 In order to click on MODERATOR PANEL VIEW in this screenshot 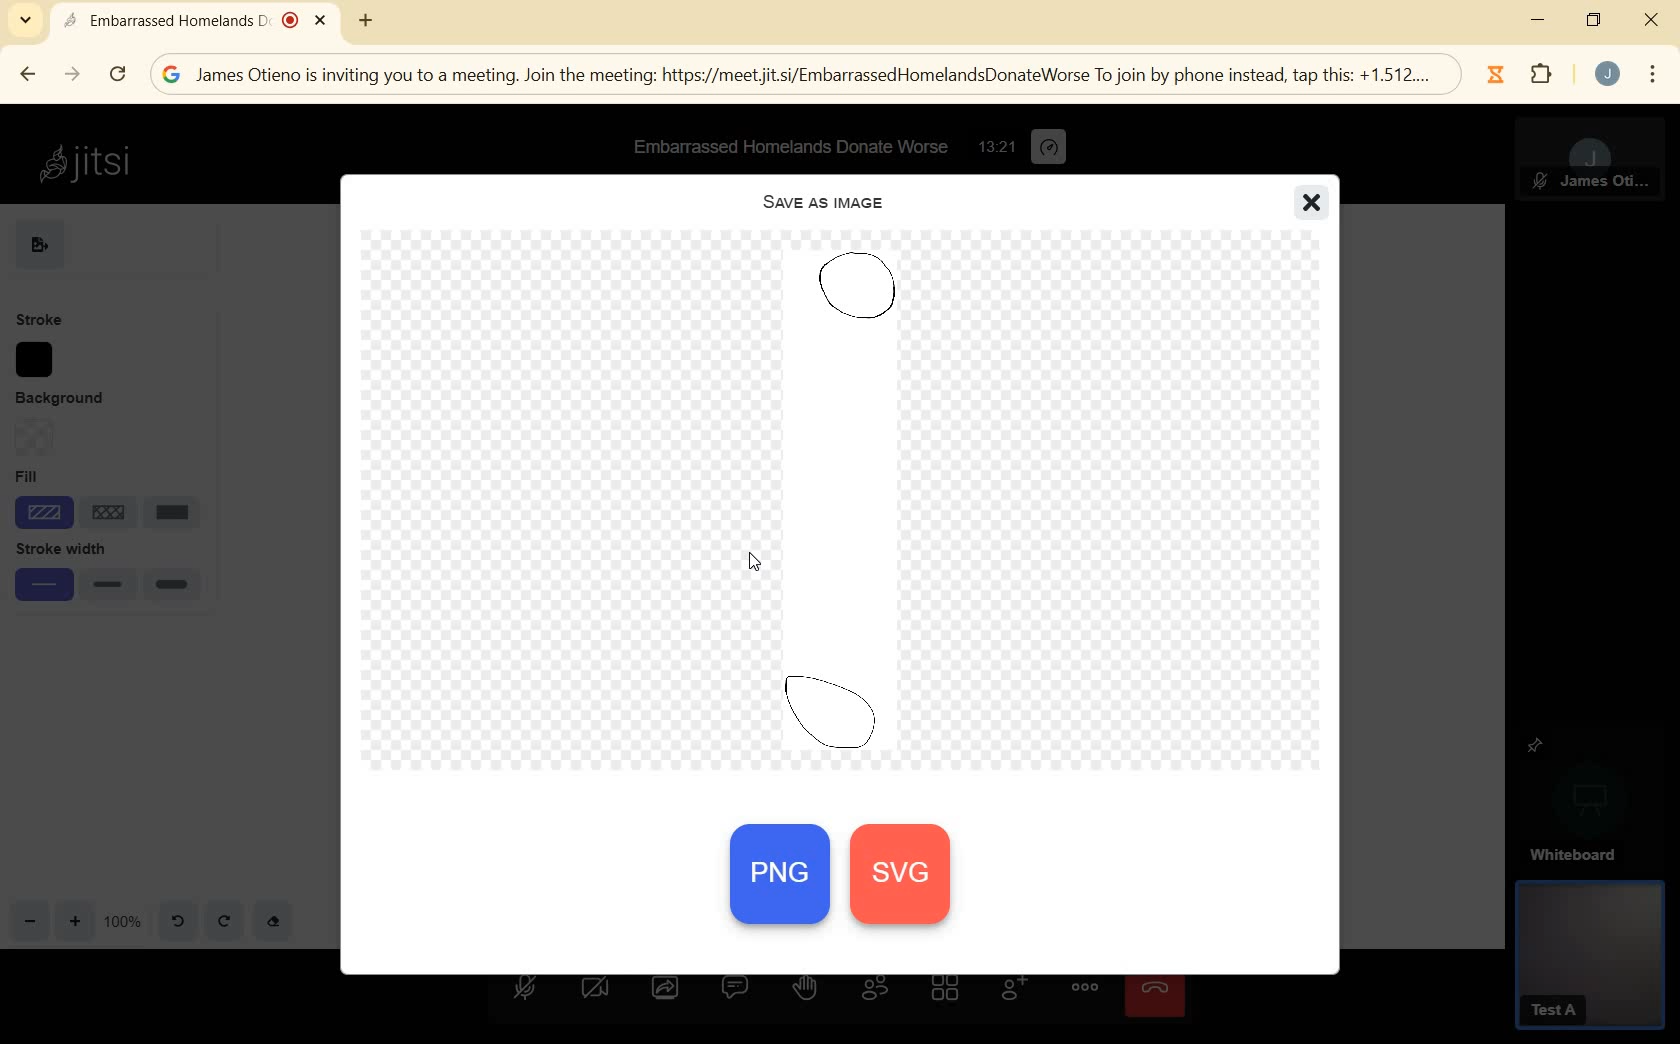, I will do `click(1598, 160)`.